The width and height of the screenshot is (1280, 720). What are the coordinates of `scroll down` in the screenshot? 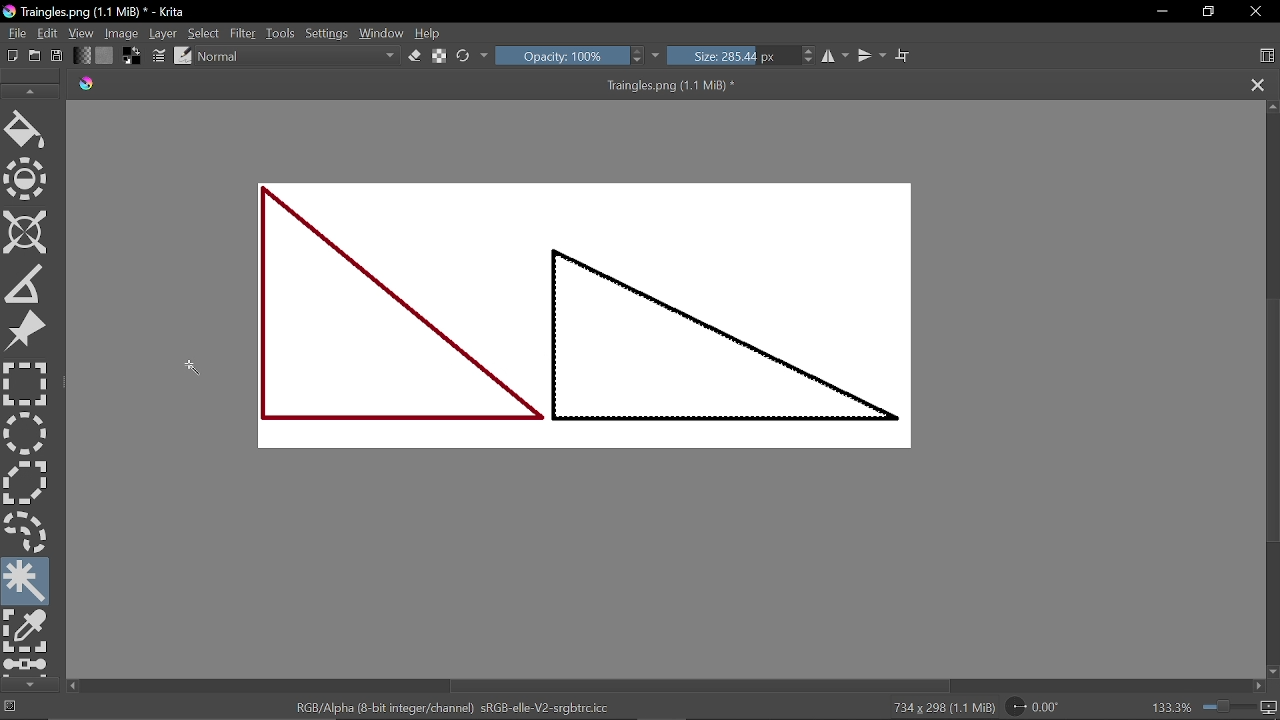 It's located at (31, 684).